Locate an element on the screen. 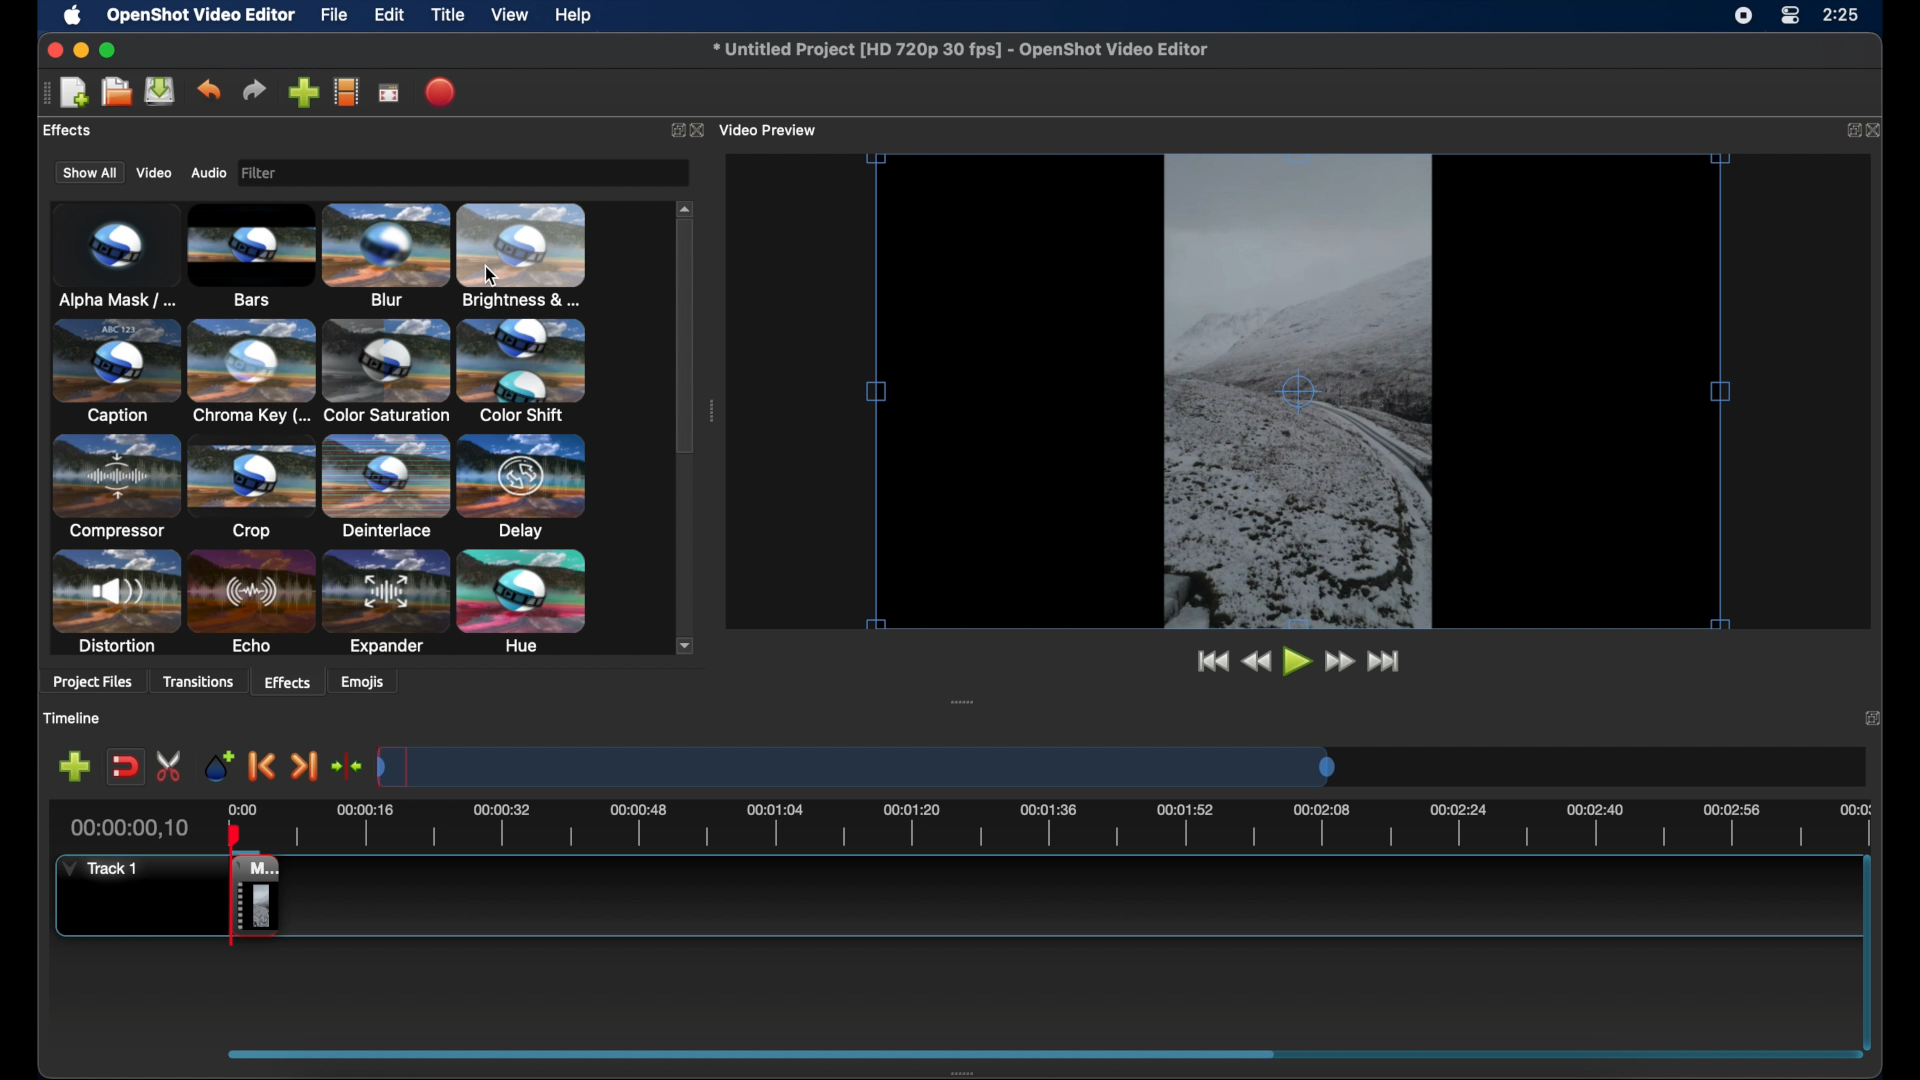  maximize is located at coordinates (110, 50).